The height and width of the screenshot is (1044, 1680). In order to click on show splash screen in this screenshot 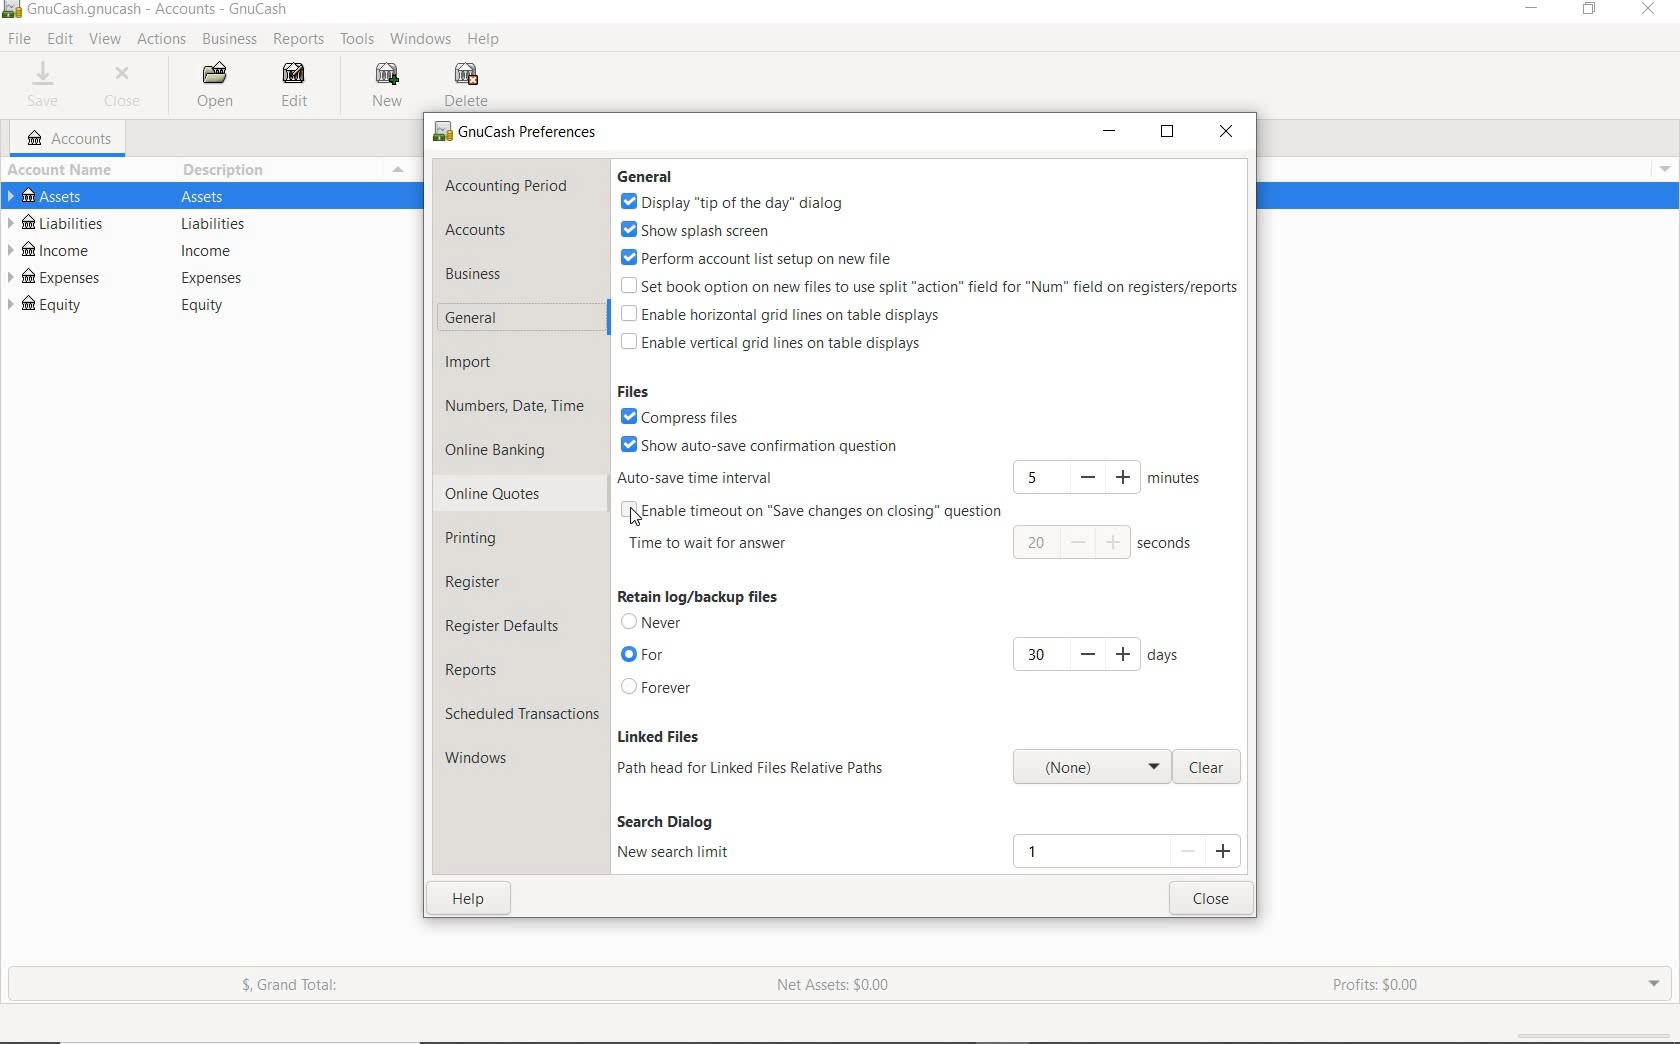, I will do `click(723, 231)`.